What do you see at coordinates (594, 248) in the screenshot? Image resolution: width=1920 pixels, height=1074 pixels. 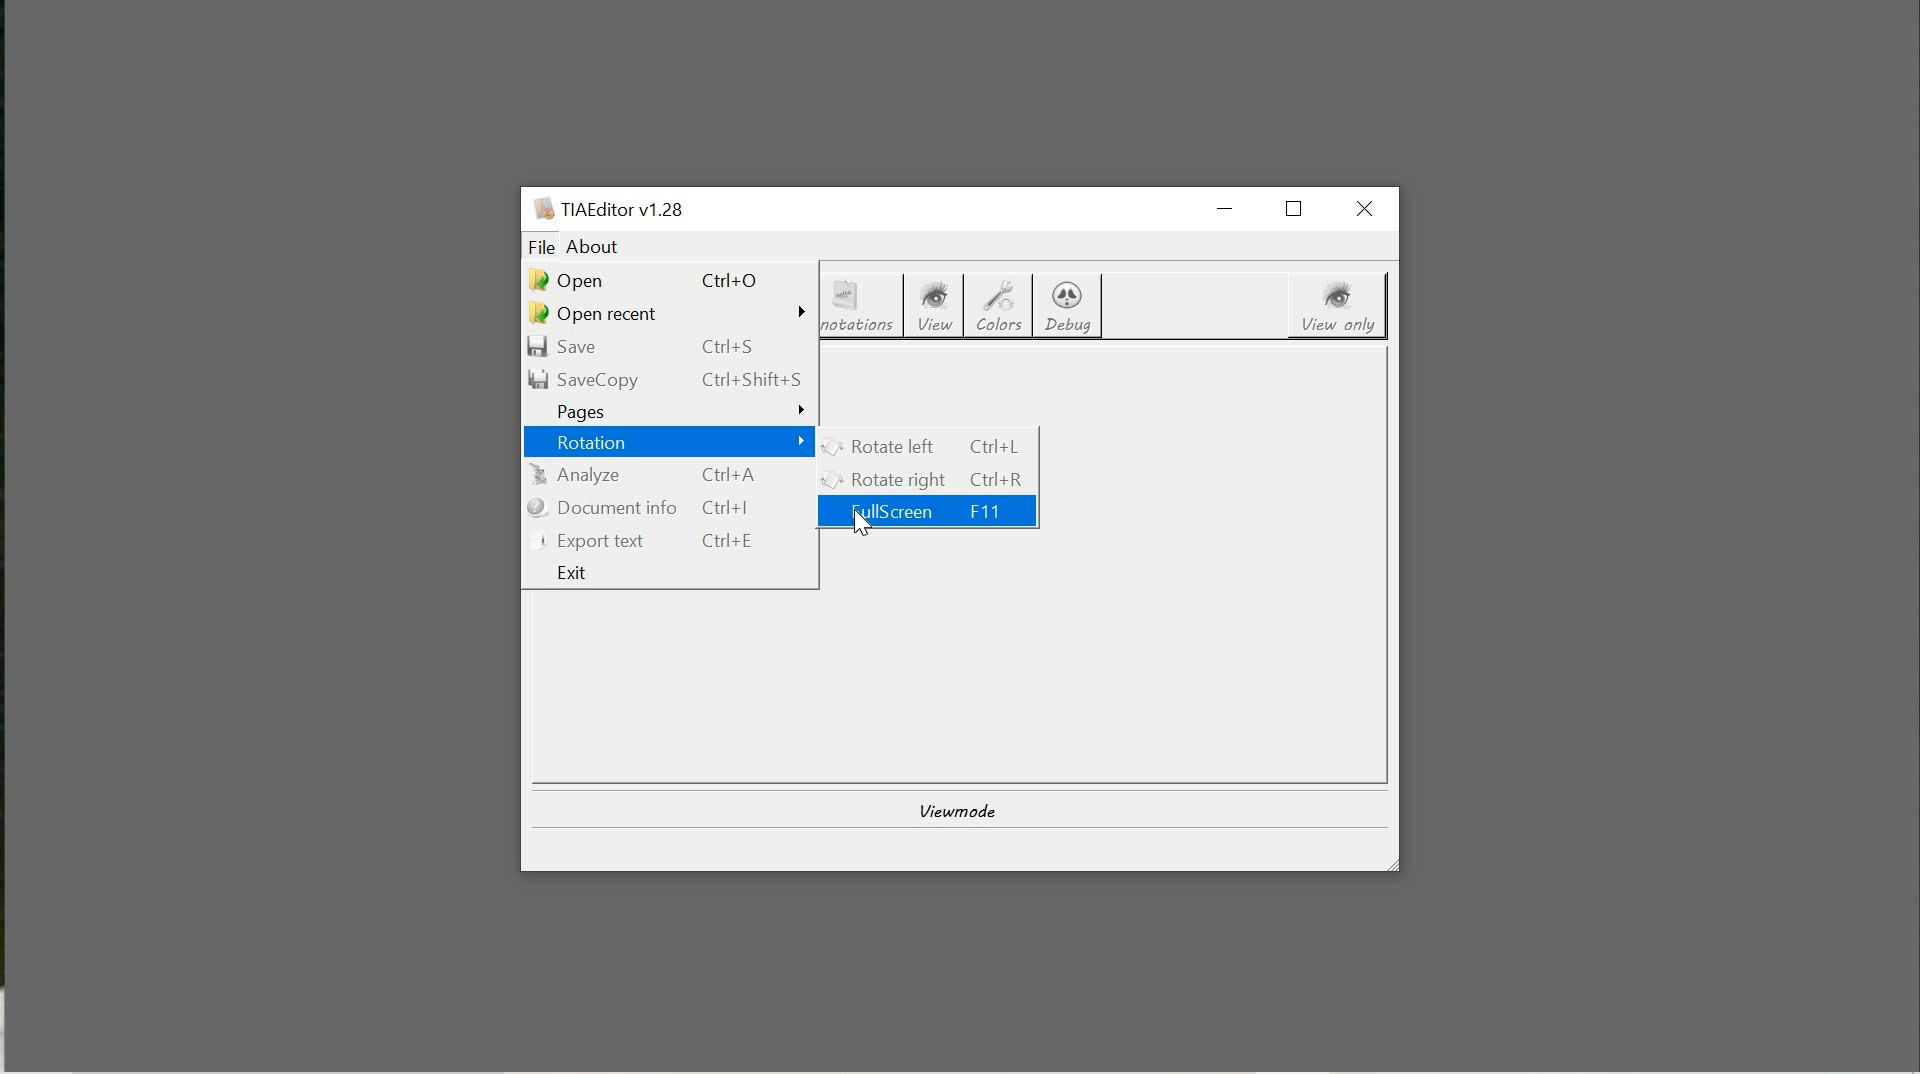 I see `about` at bounding box center [594, 248].